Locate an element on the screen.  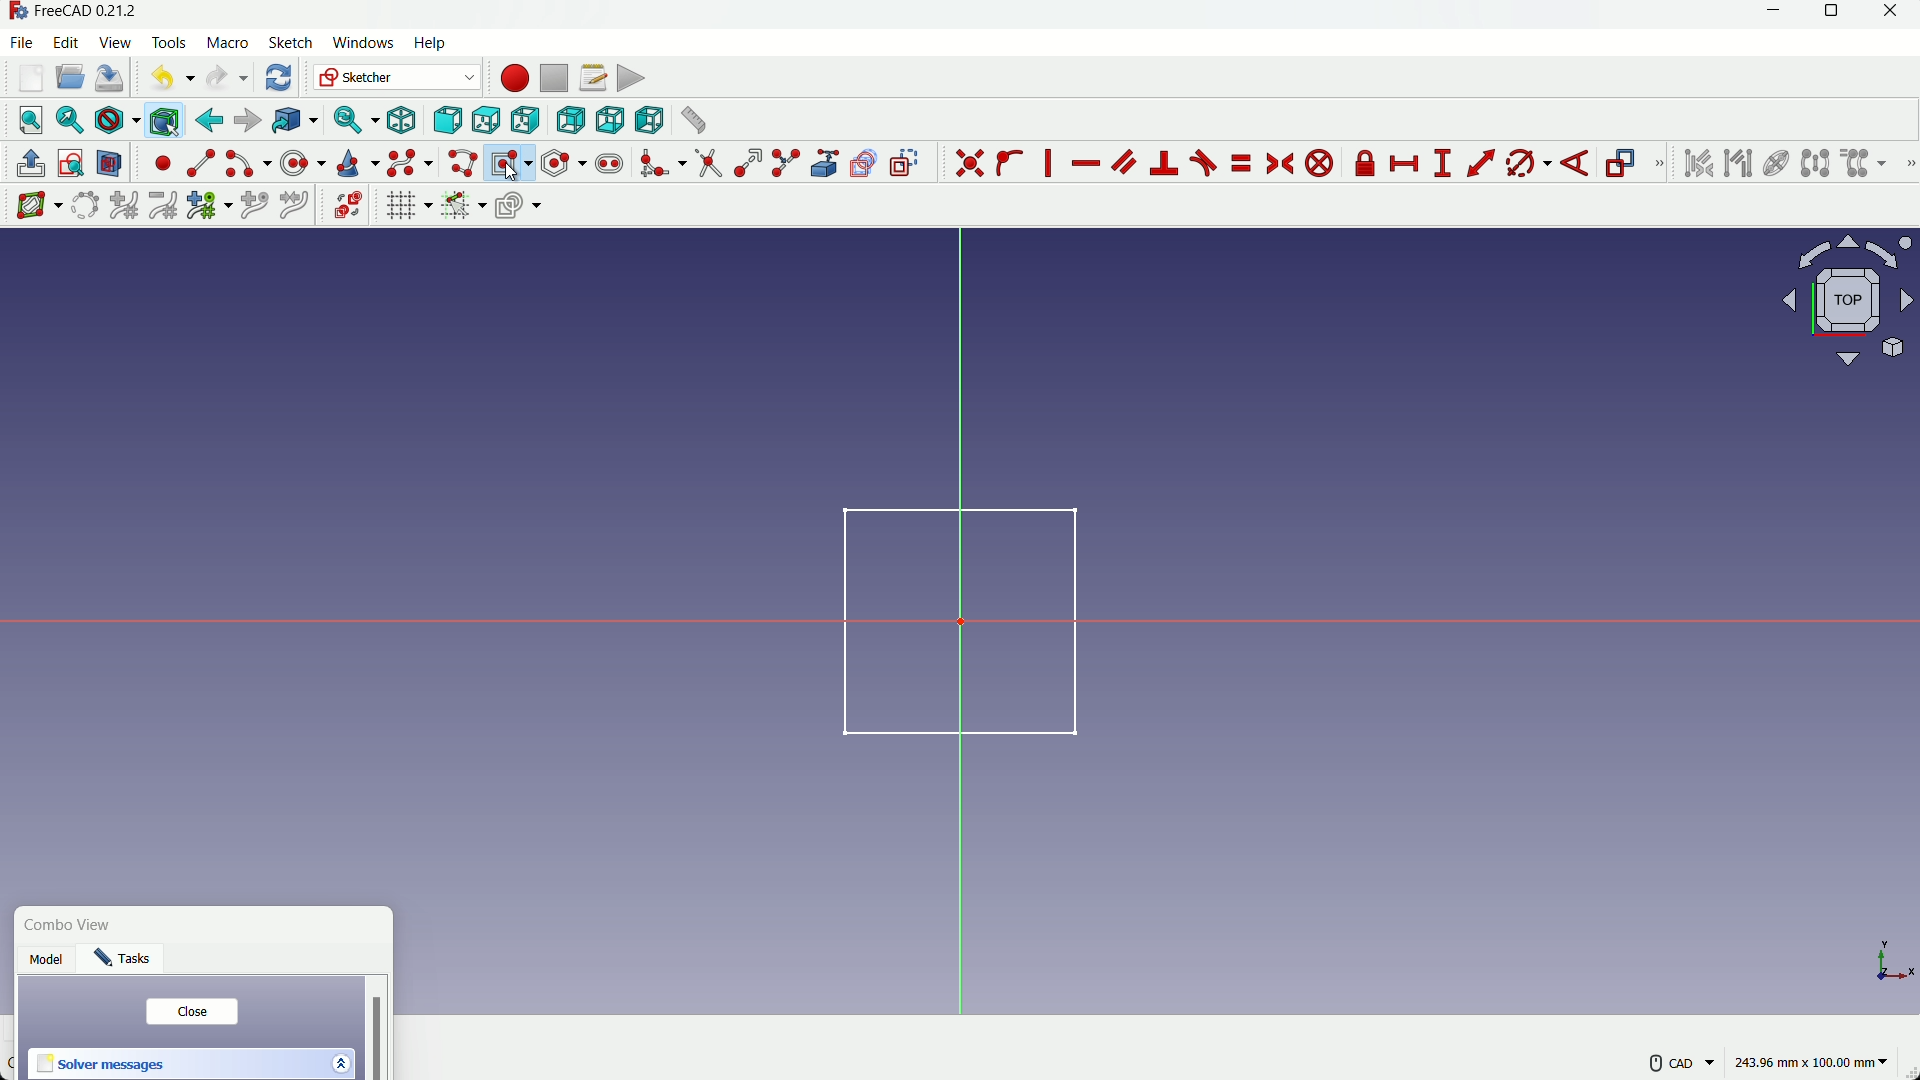
macro menu is located at coordinates (224, 43).